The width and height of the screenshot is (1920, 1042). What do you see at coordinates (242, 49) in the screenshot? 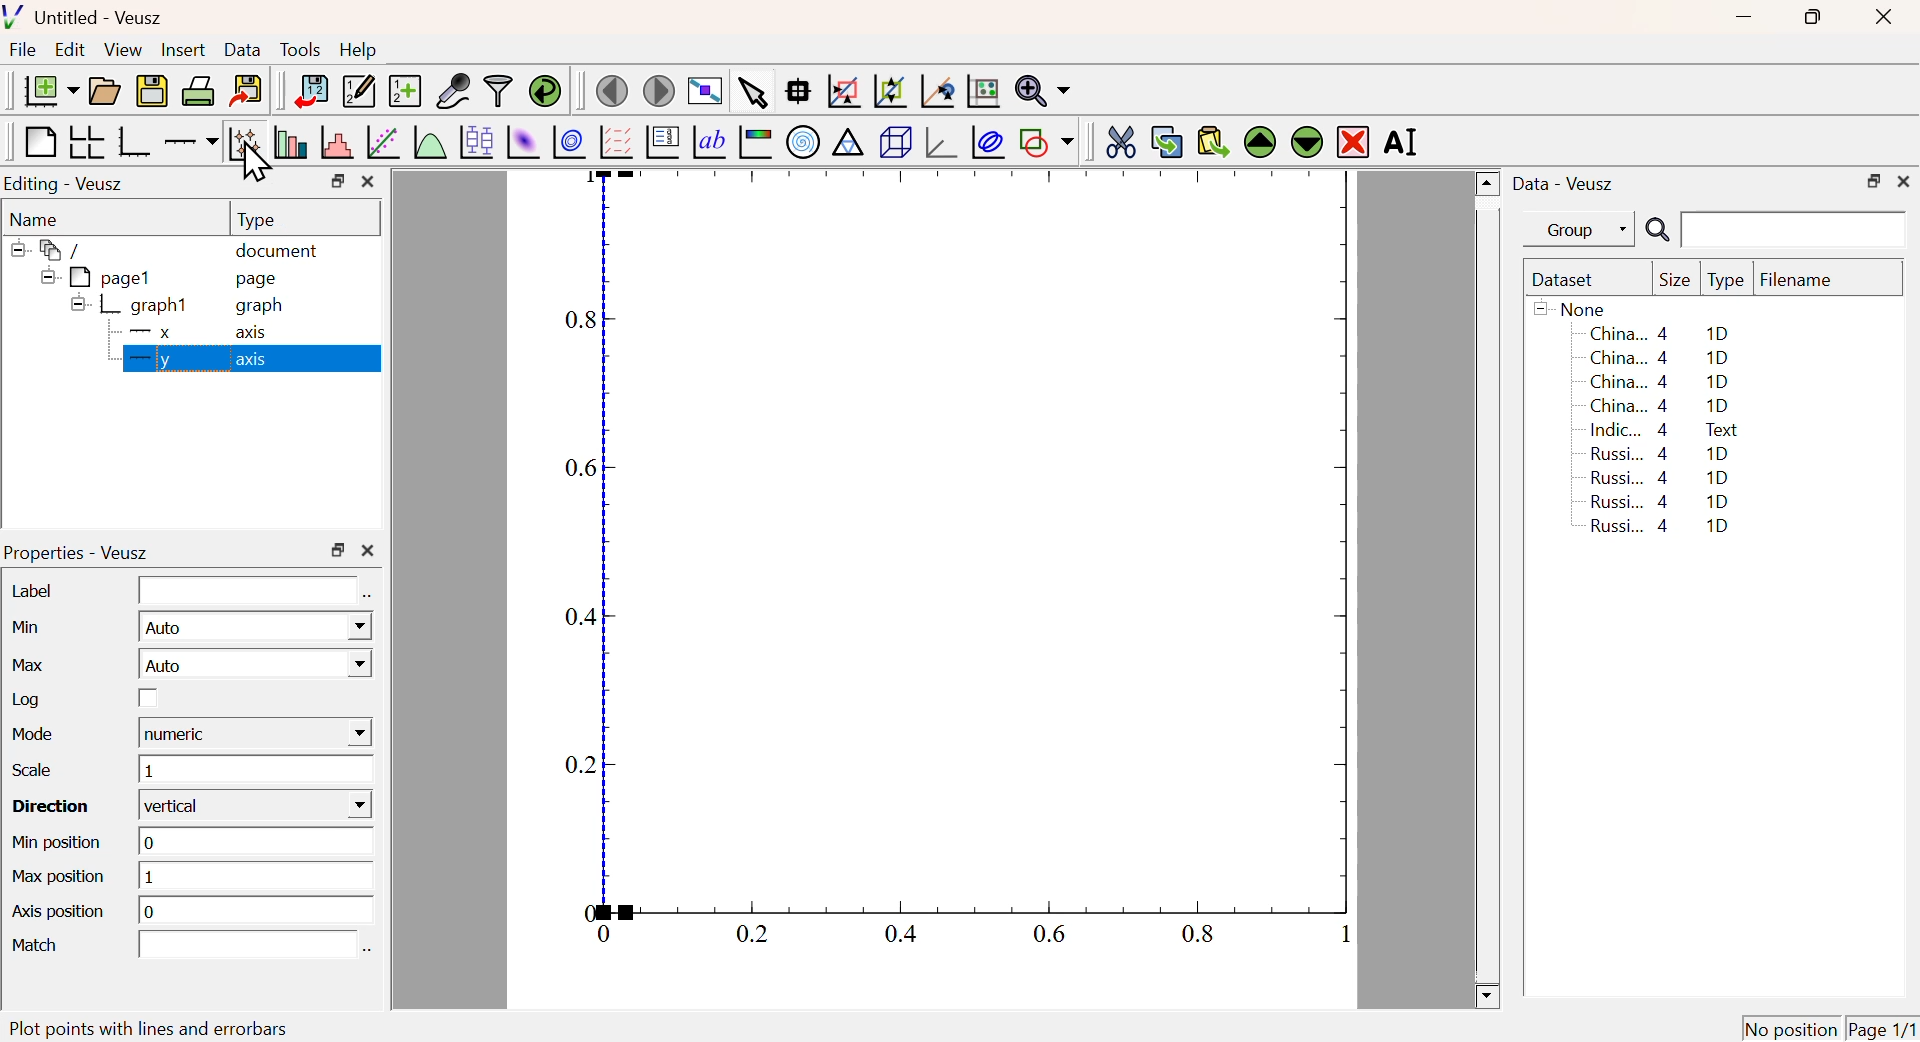
I see `Data` at bounding box center [242, 49].